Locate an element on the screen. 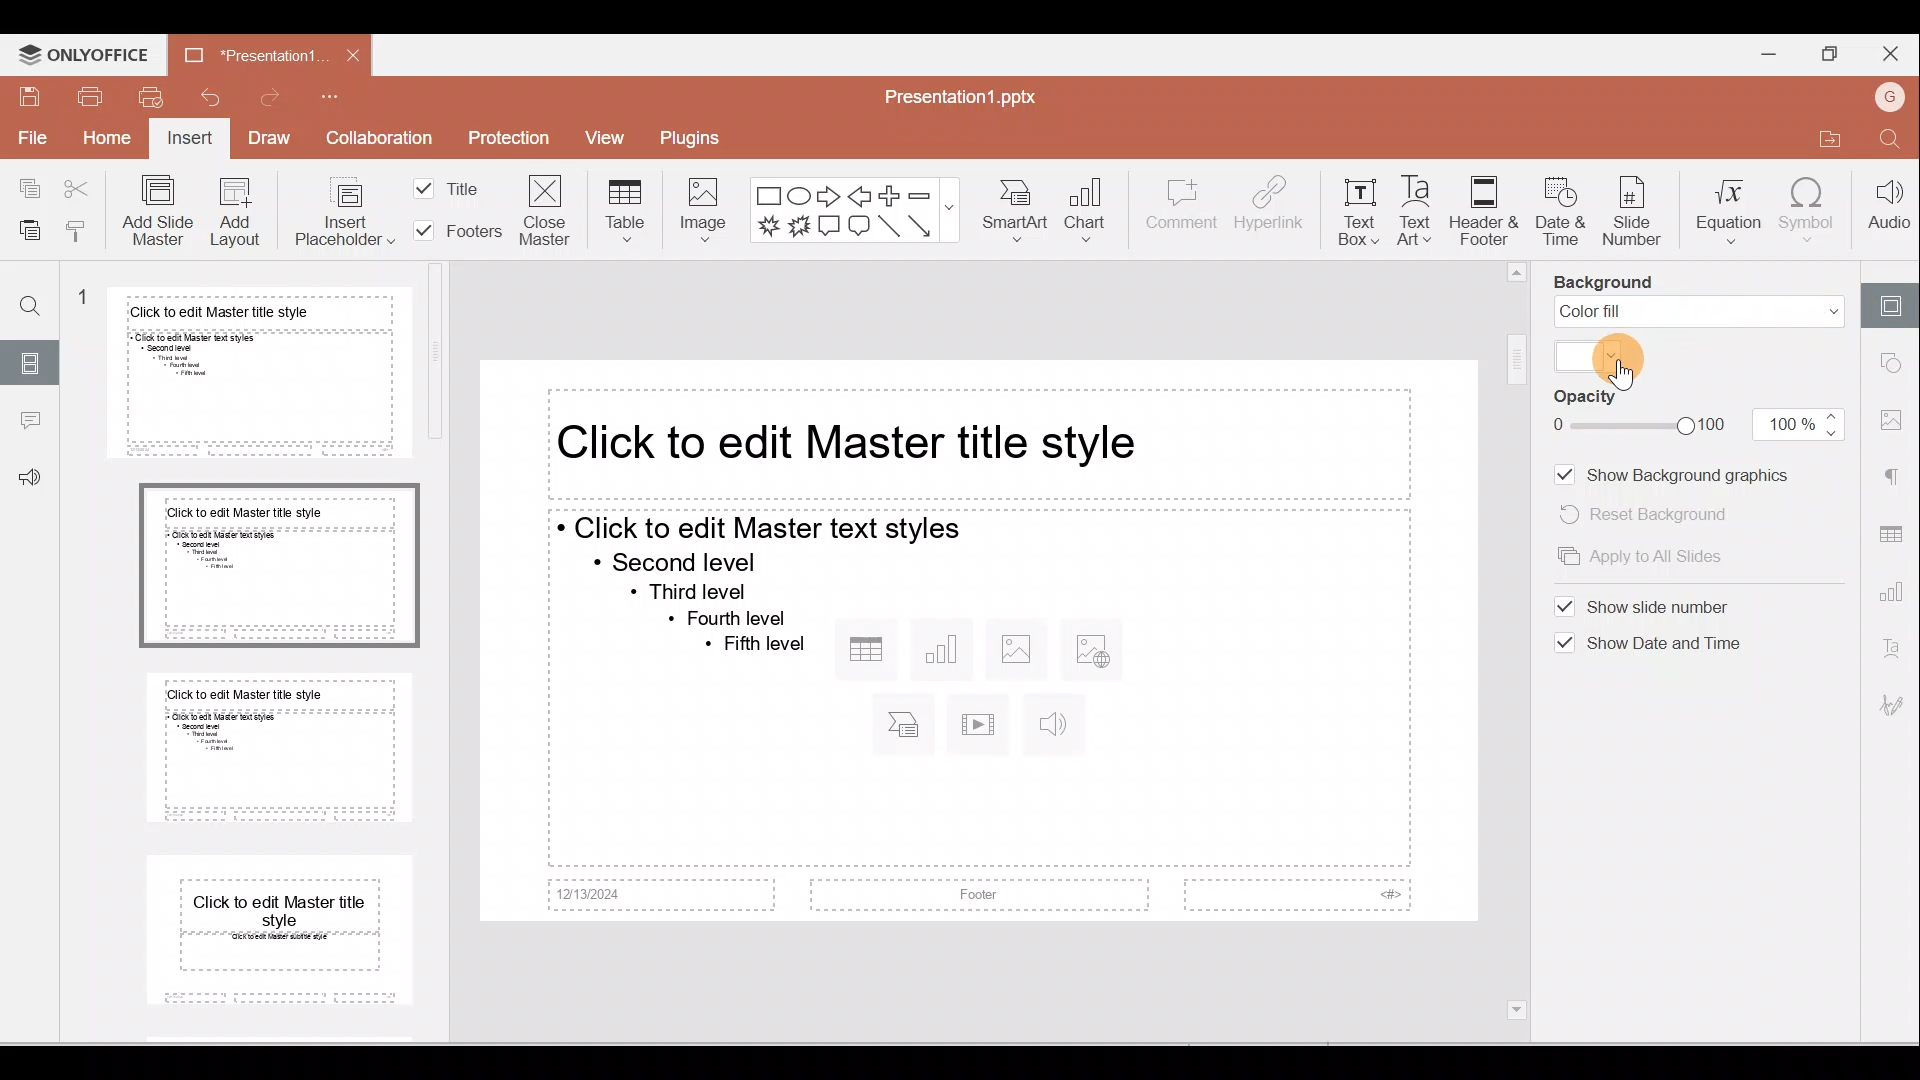 The width and height of the screenshot is (1920, 1080). Close master is located at coordinates (545, 213).